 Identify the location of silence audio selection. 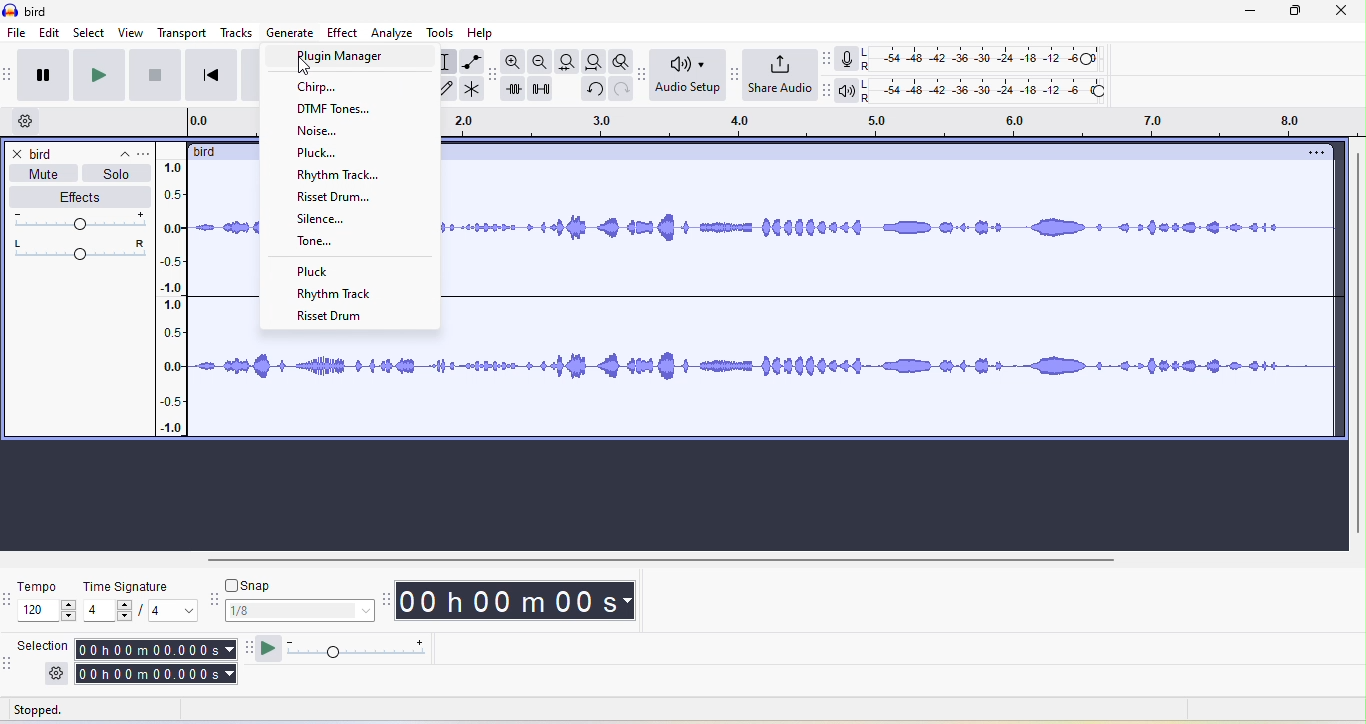
(543, 90).